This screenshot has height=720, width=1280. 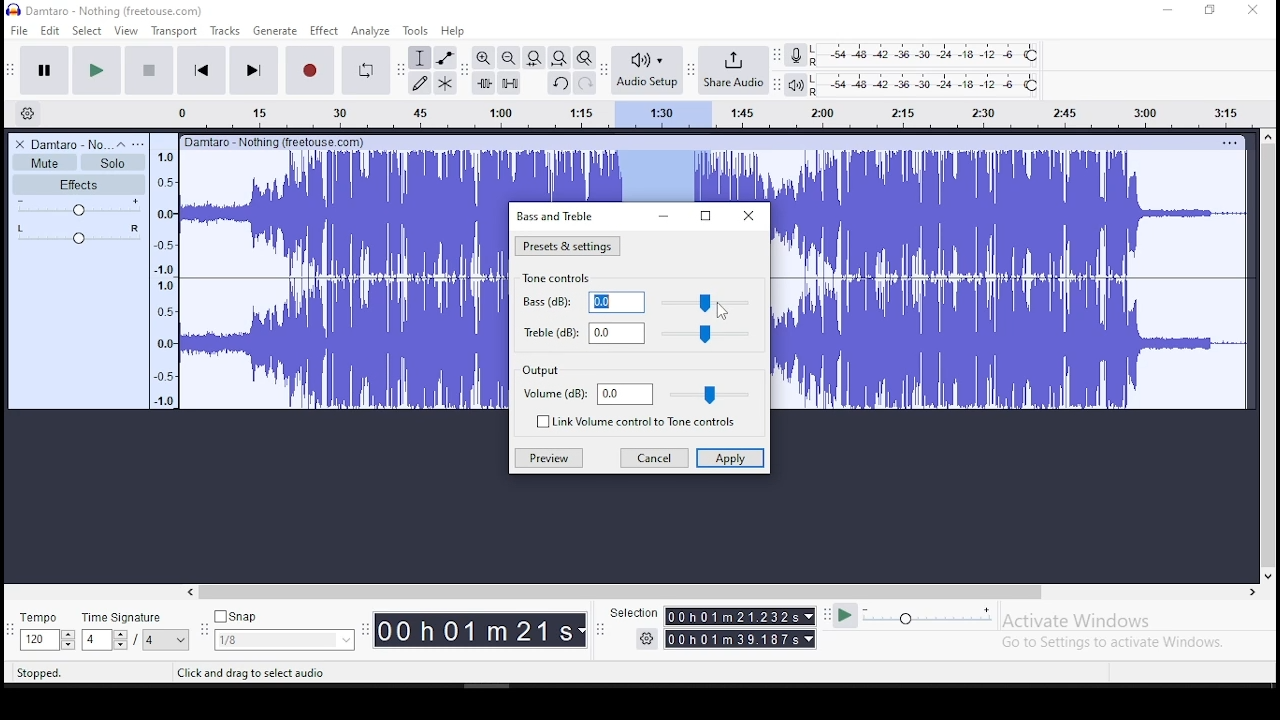 What do you see at coordinates (399, 68) in the screenshot?
I see `` at bounding box center [399, 68].